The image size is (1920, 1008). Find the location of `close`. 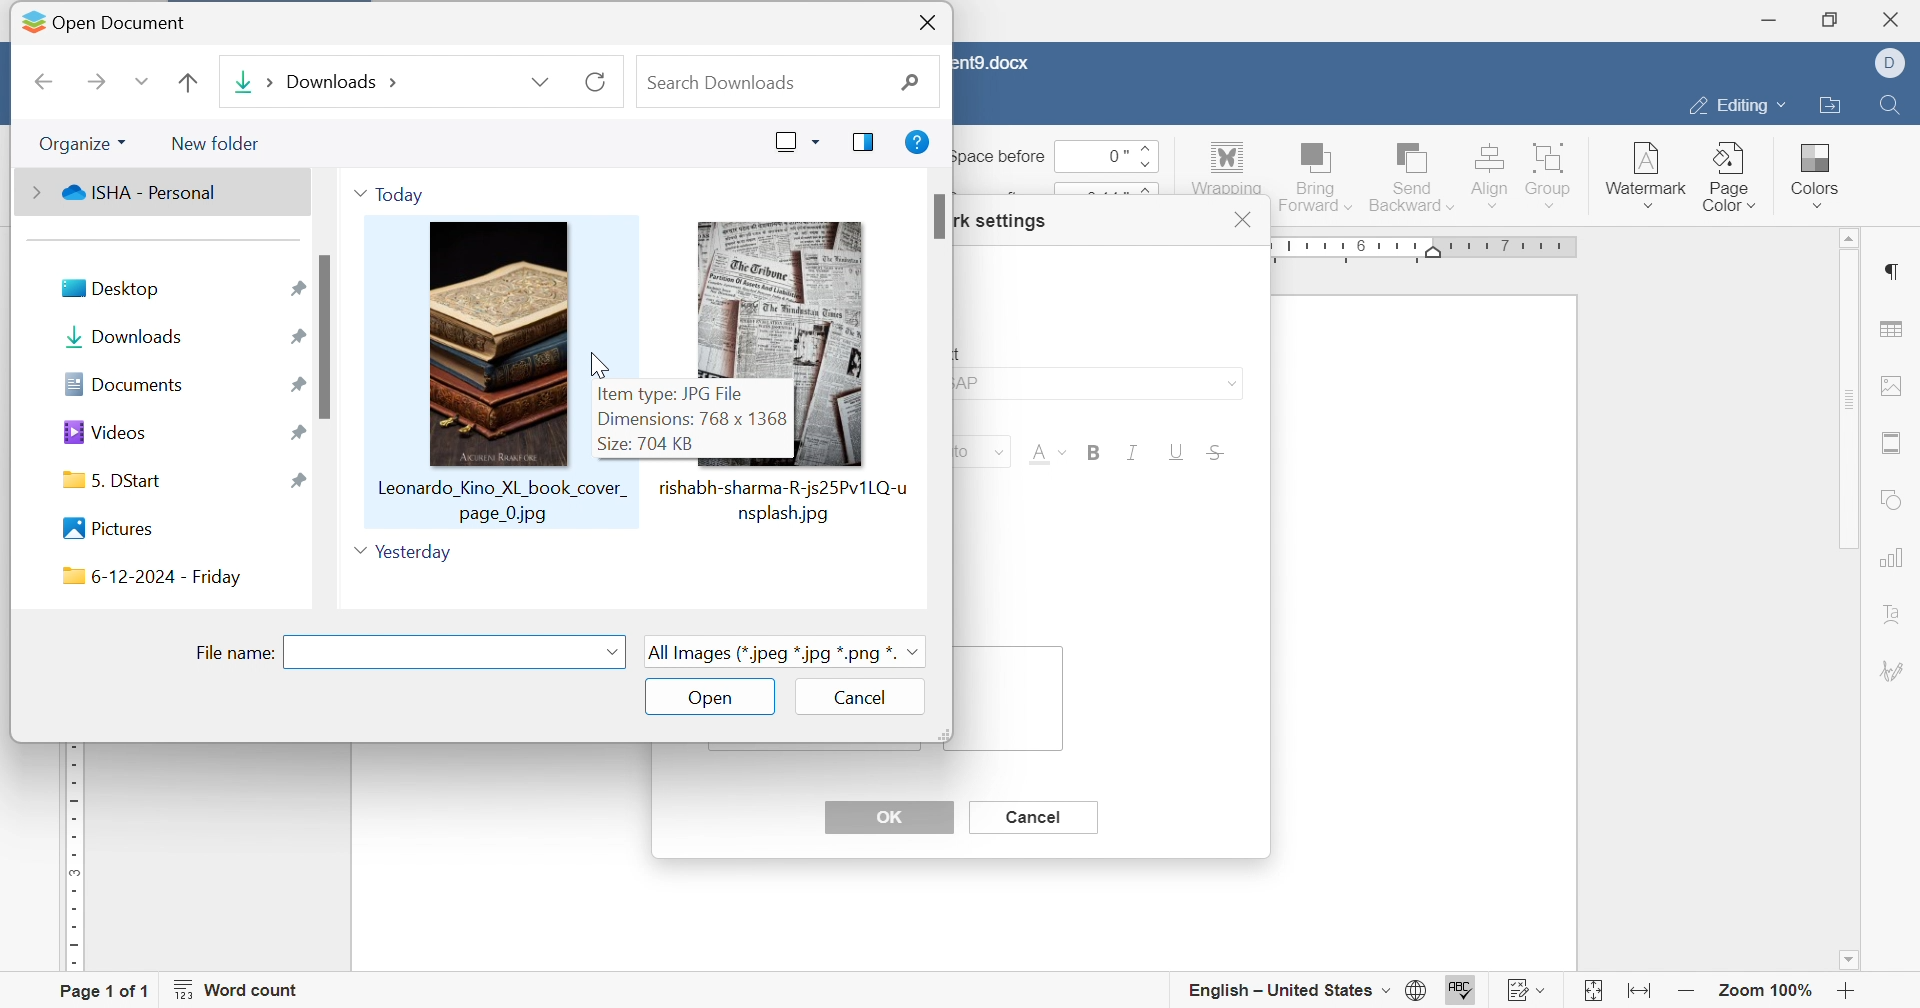

close is located at coordinates (928, 23).